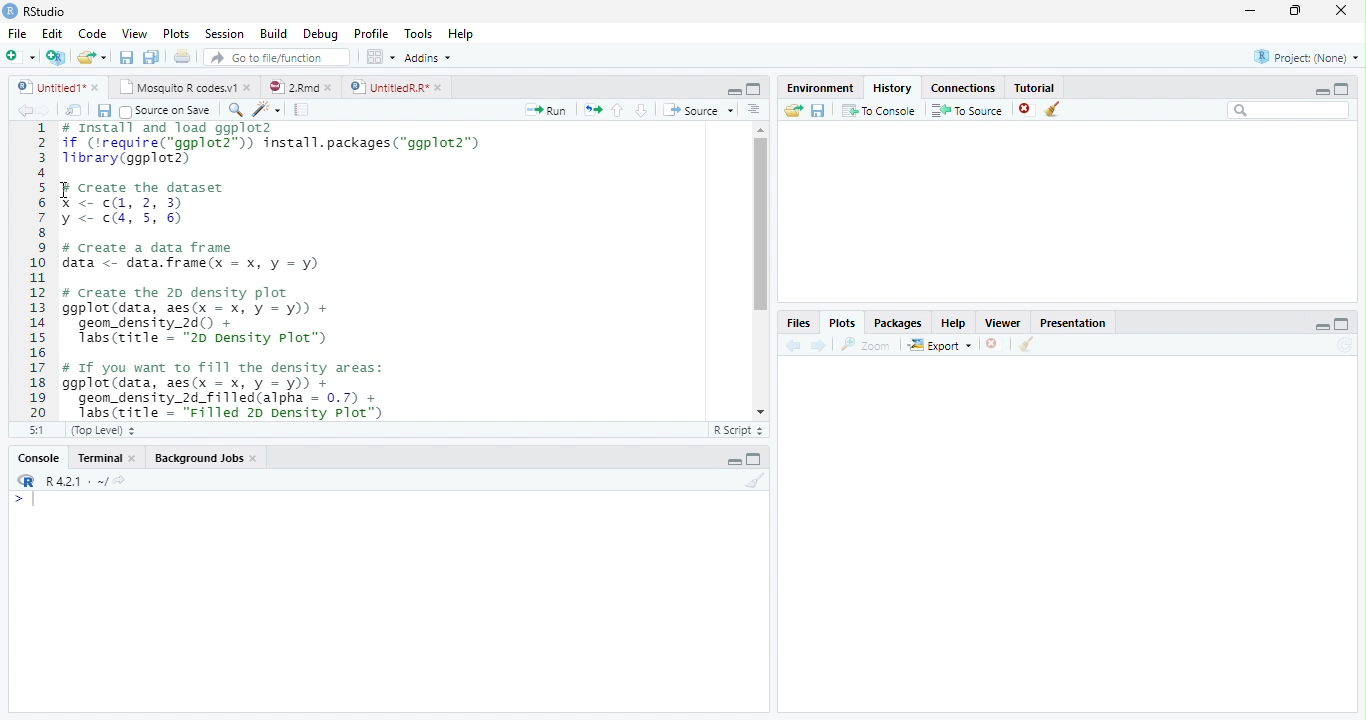 The image size is (1366, 720). Describe the element at coordinates (46, 87) in the screenshot. I see `Untitled1` at that location.